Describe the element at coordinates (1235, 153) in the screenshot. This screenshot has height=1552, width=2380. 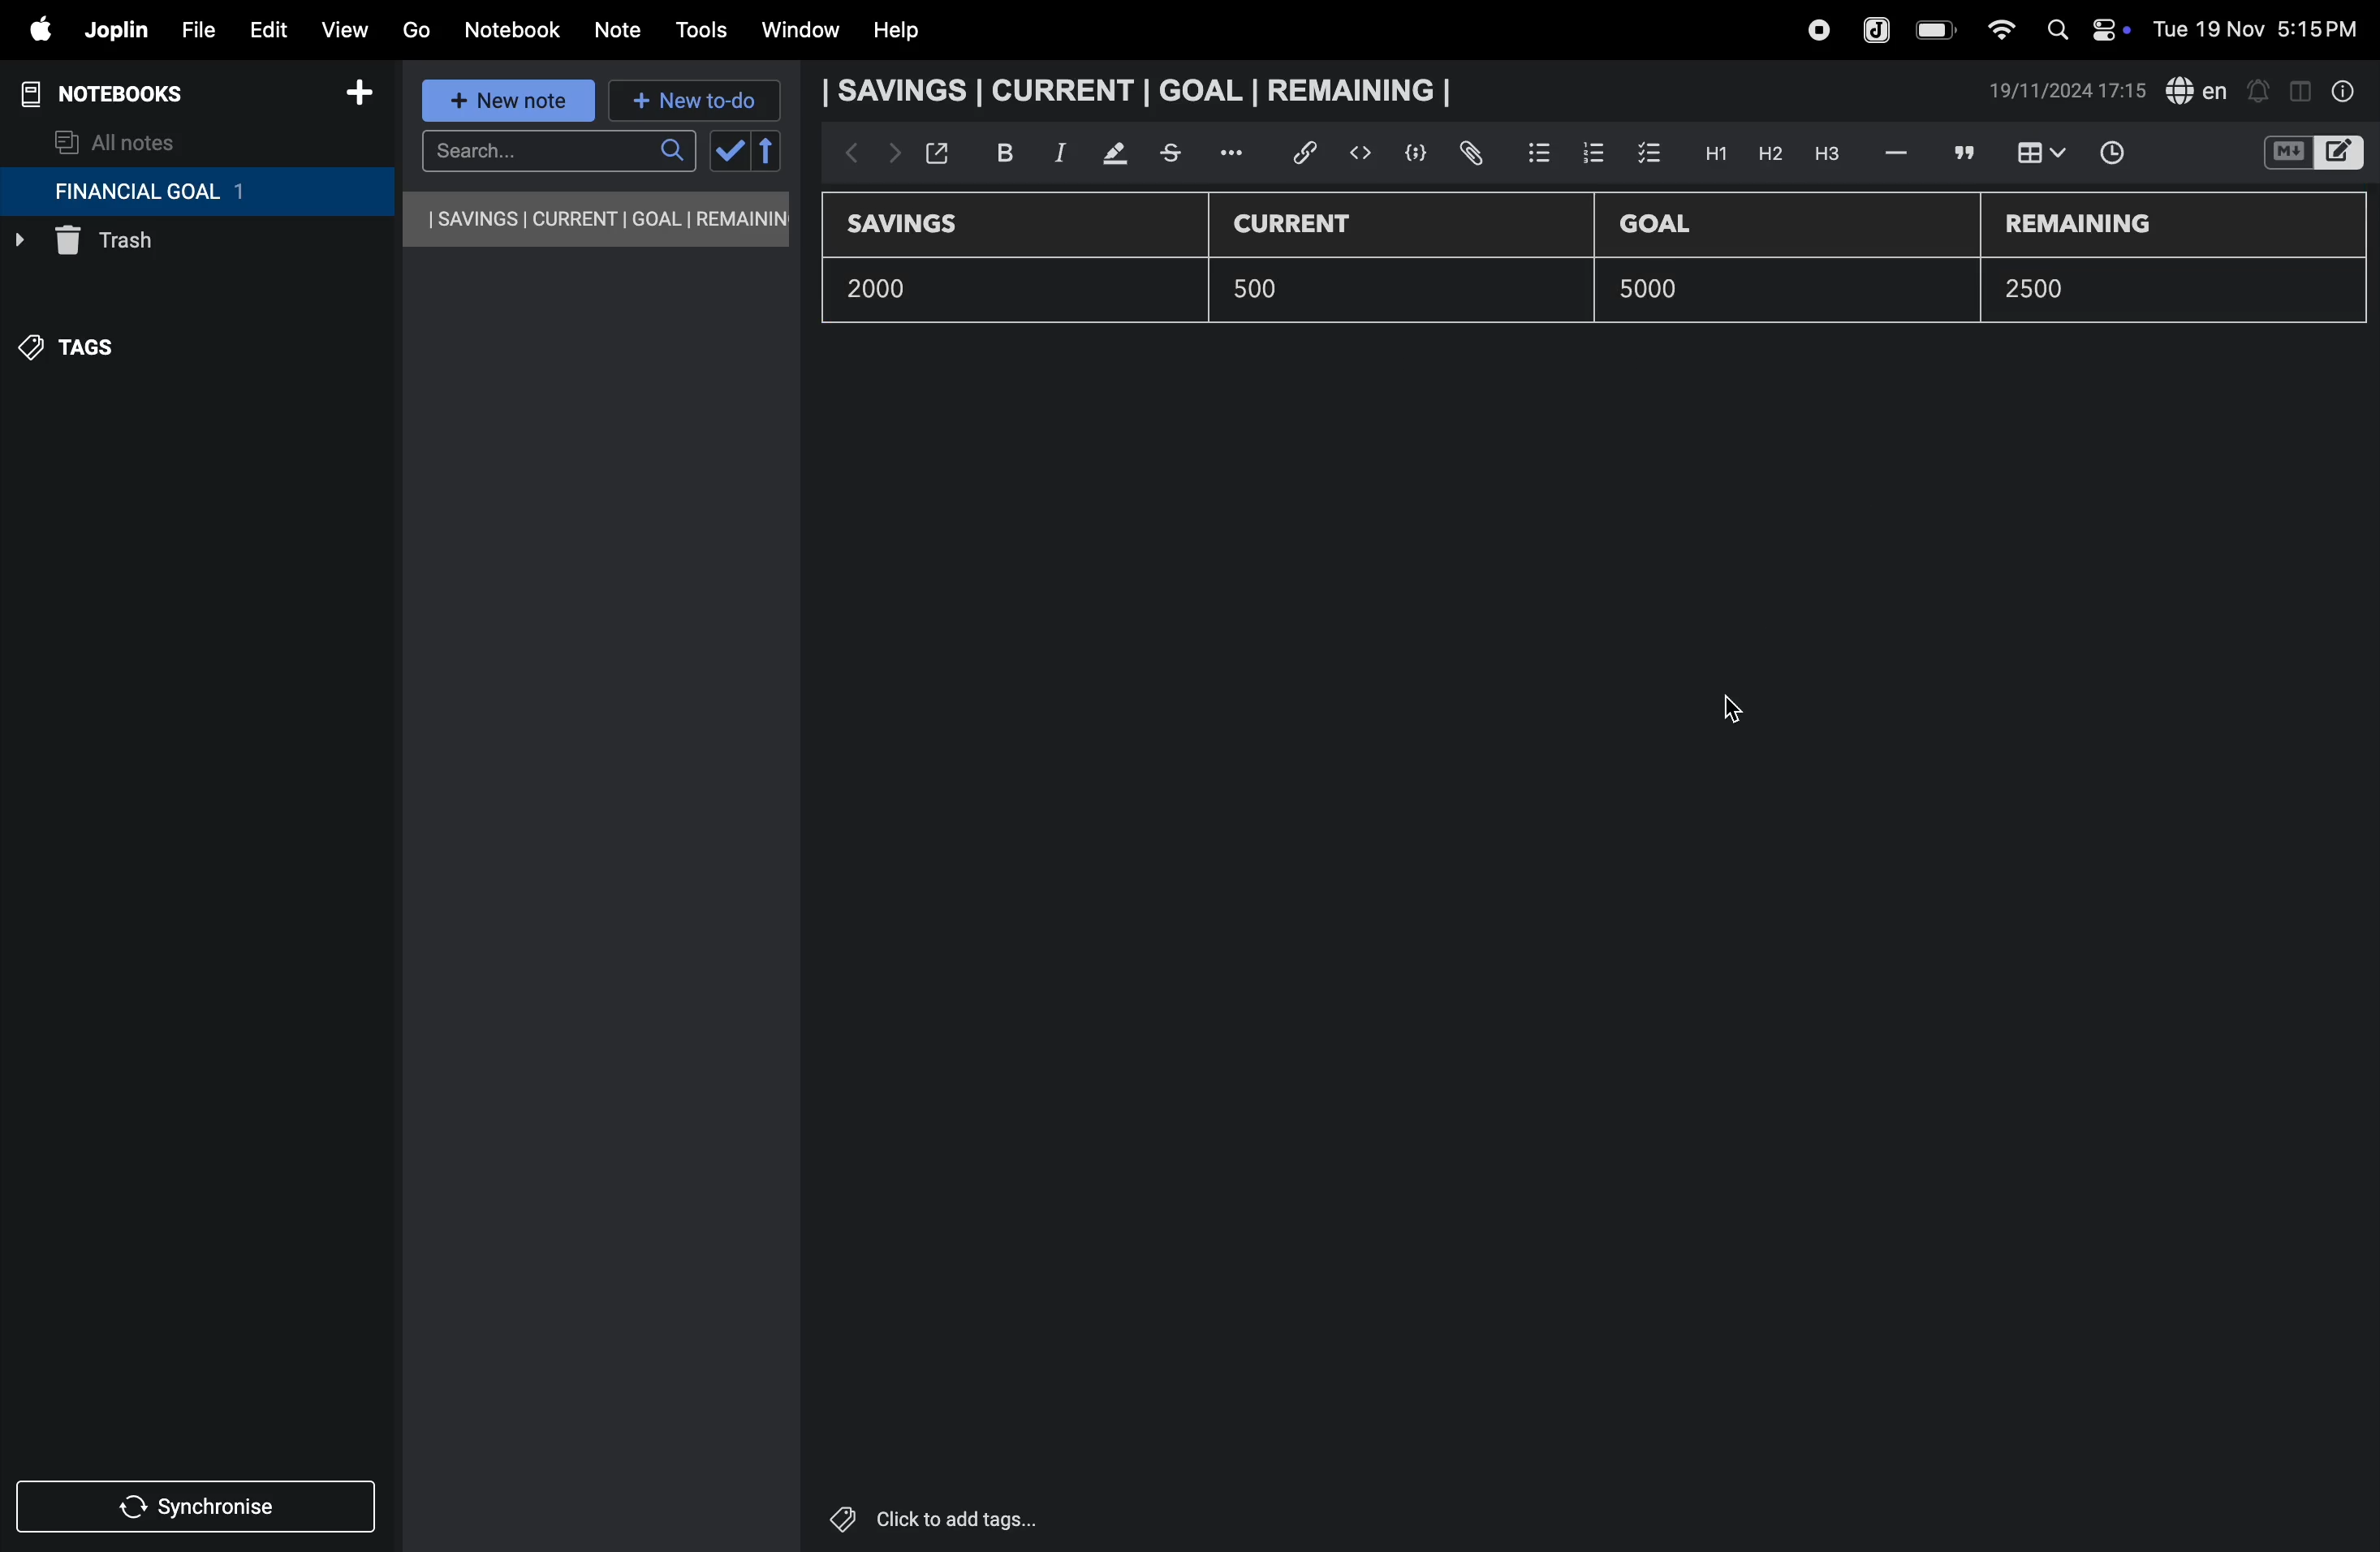
I see `options` at that location.